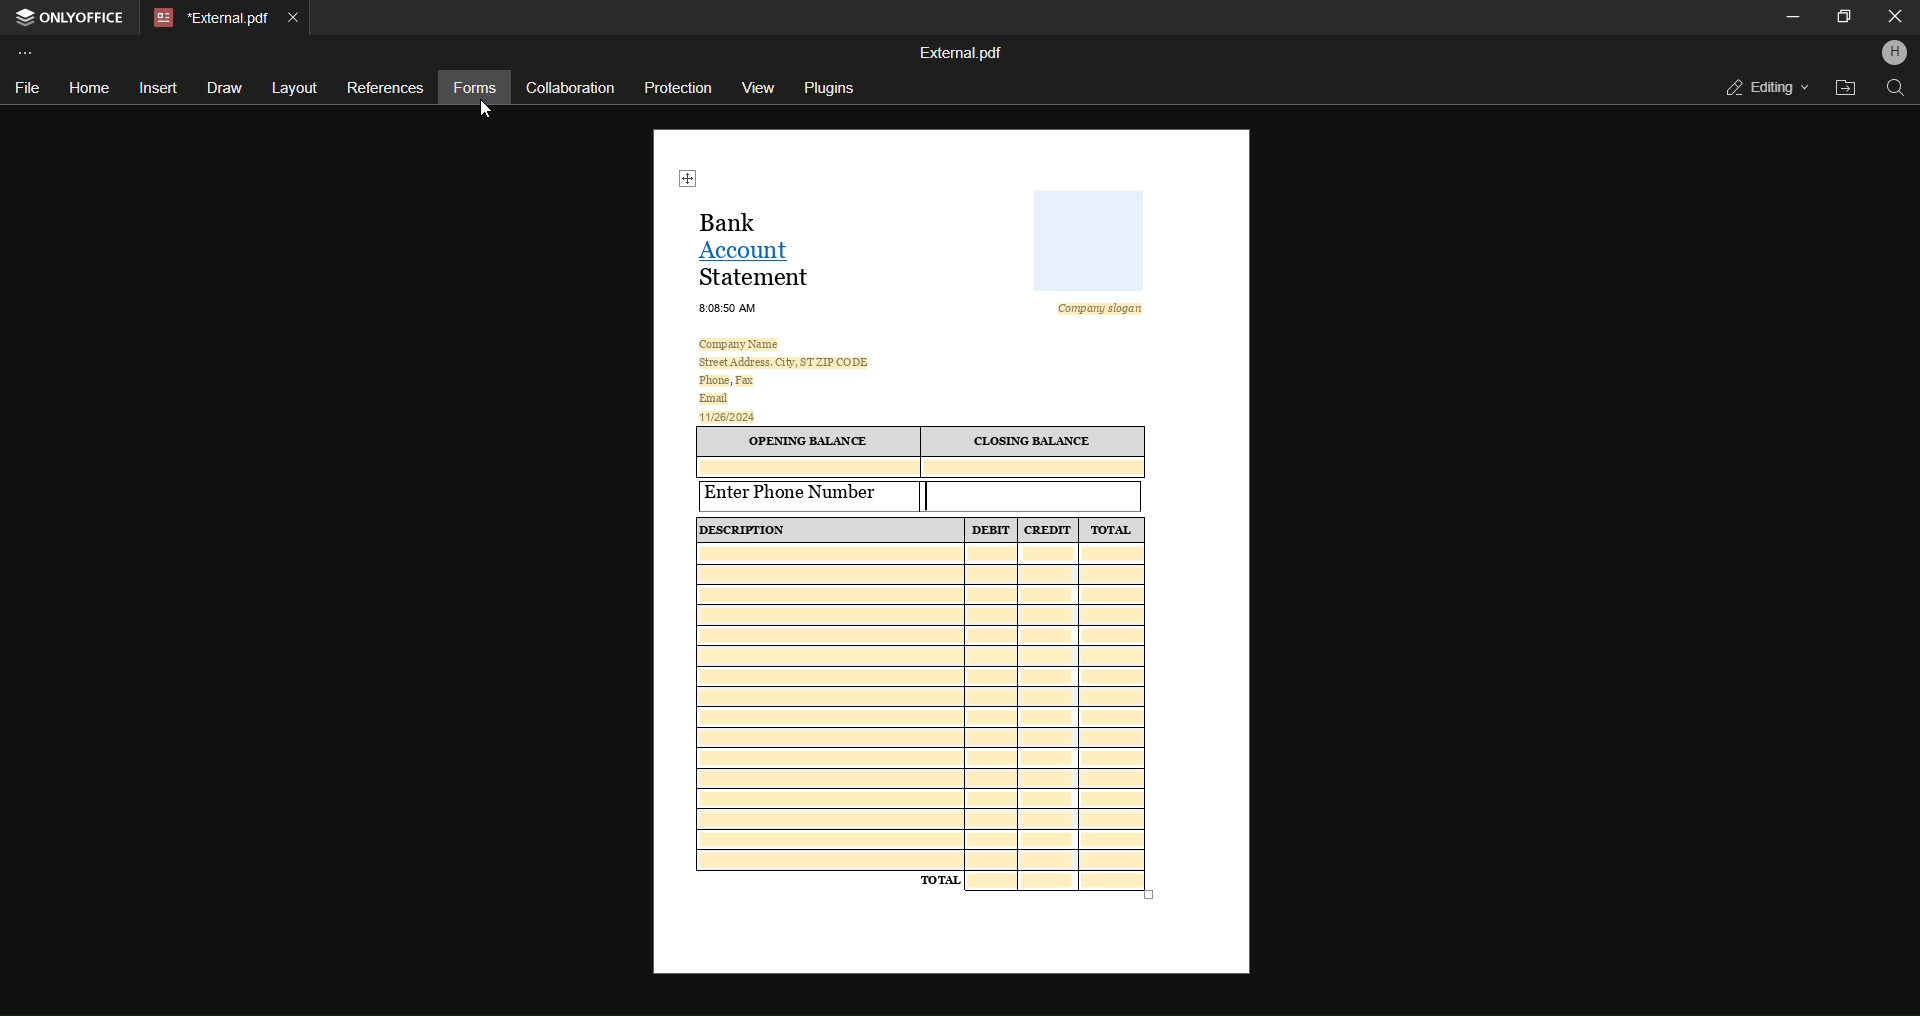 Image resolution: width=1920 pixels, height=1016 pixels. Describe the element at coordinates (26, 88) in the screenshot. I see `file` at that location.